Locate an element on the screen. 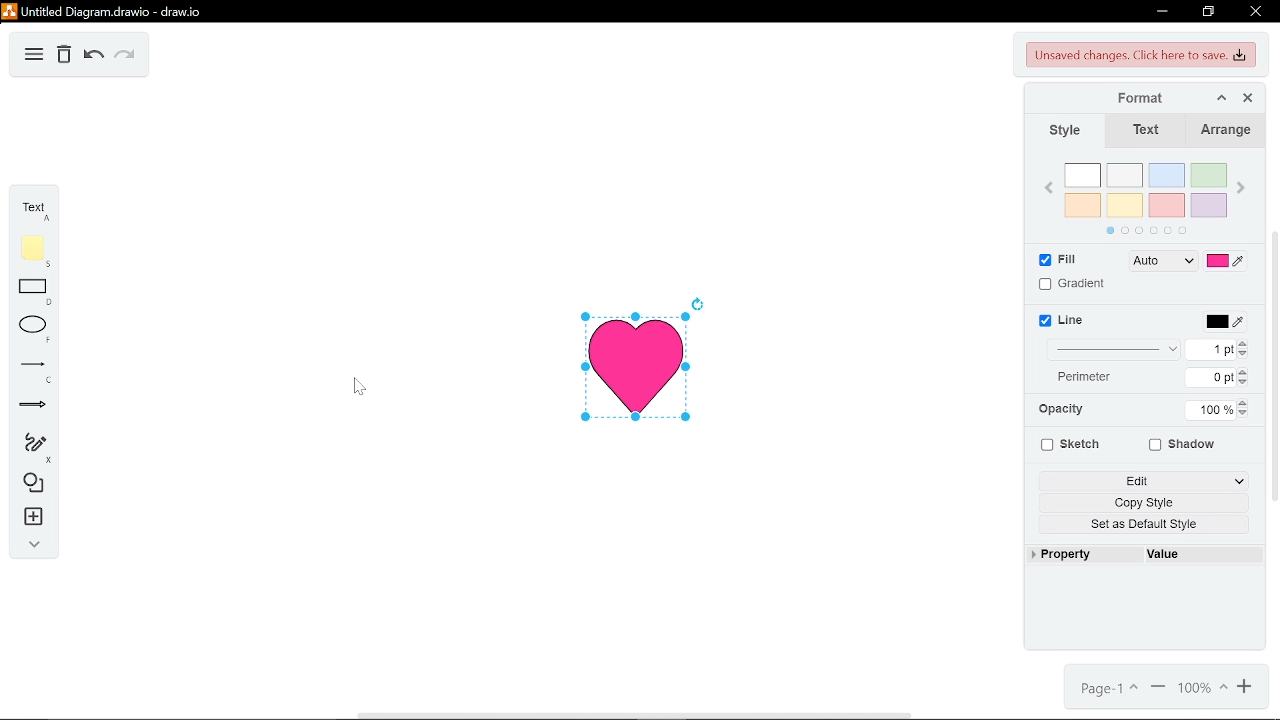 The height and width of the screenshot is (720, 1280). Perimeter is located at coordinates (1076, 376).